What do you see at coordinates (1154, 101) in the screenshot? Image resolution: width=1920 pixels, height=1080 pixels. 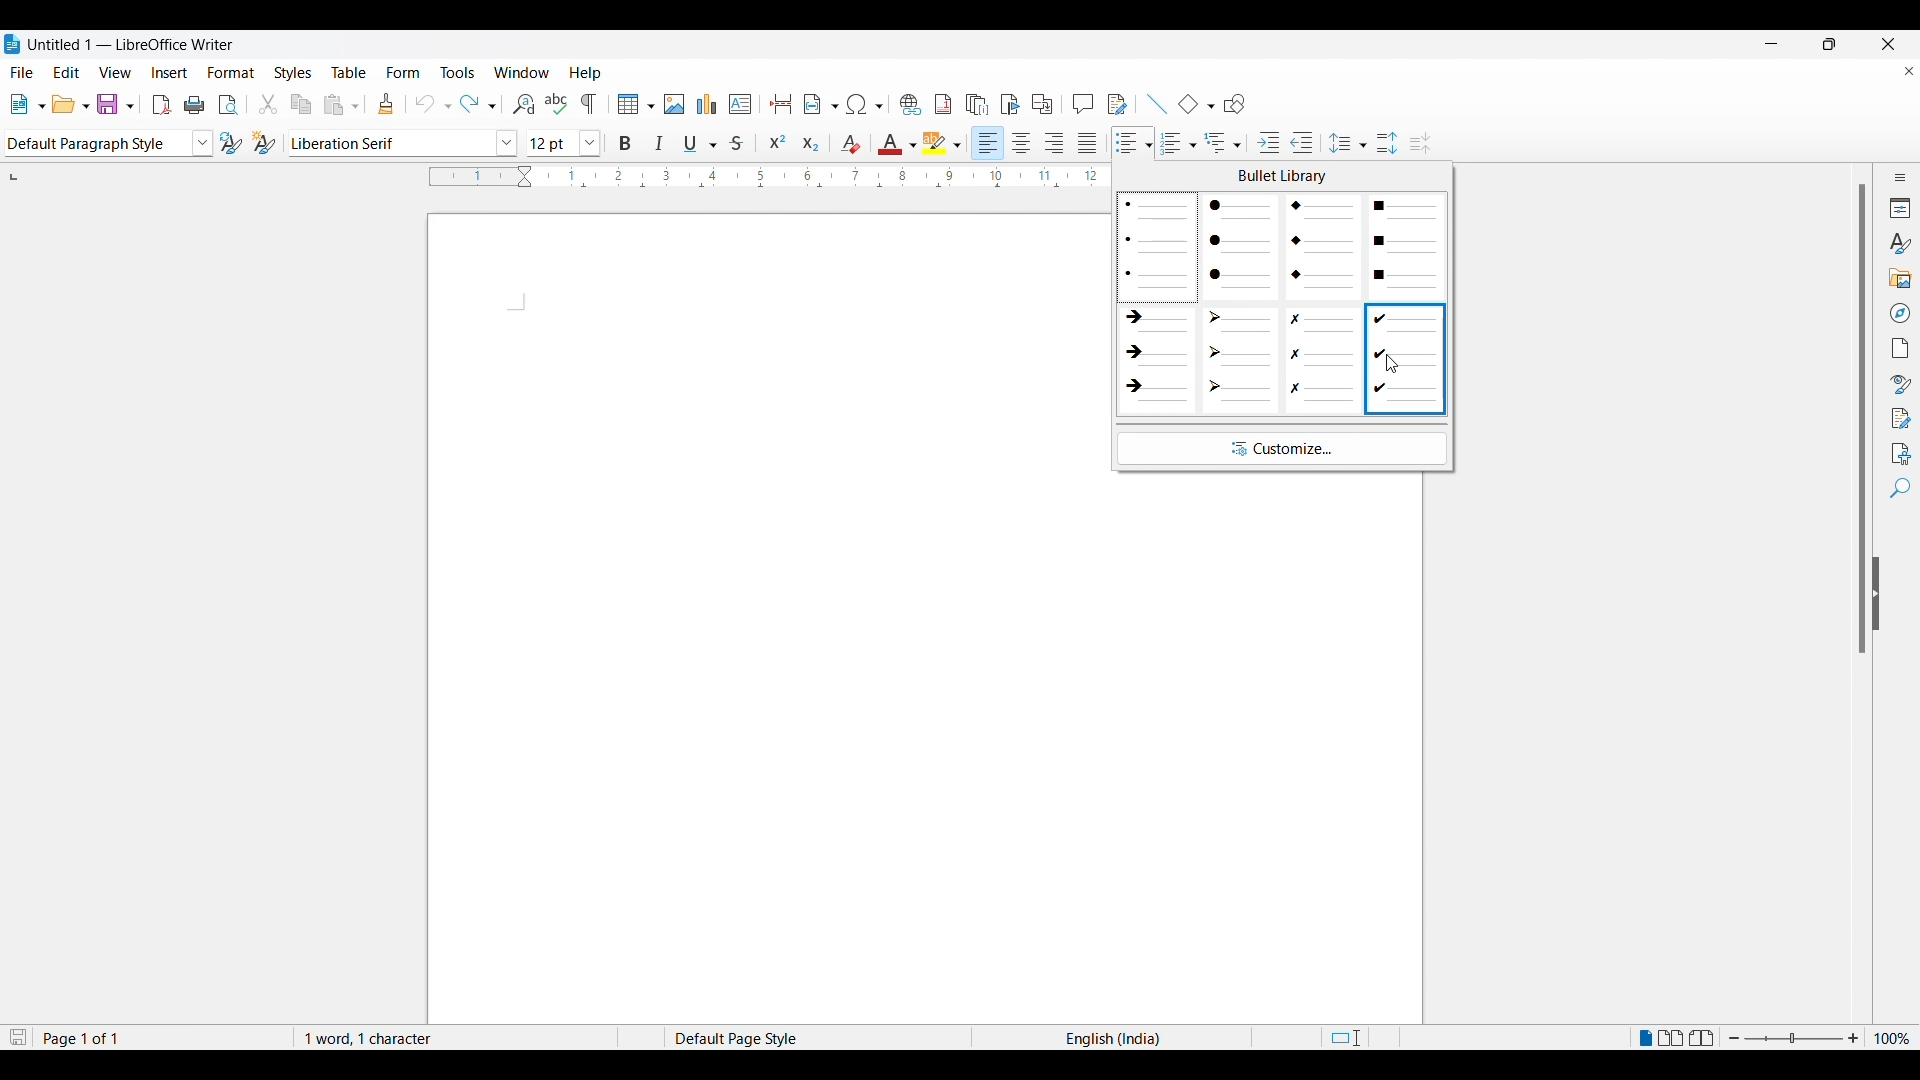 I see `add line` at bounding box center [1154, 101].